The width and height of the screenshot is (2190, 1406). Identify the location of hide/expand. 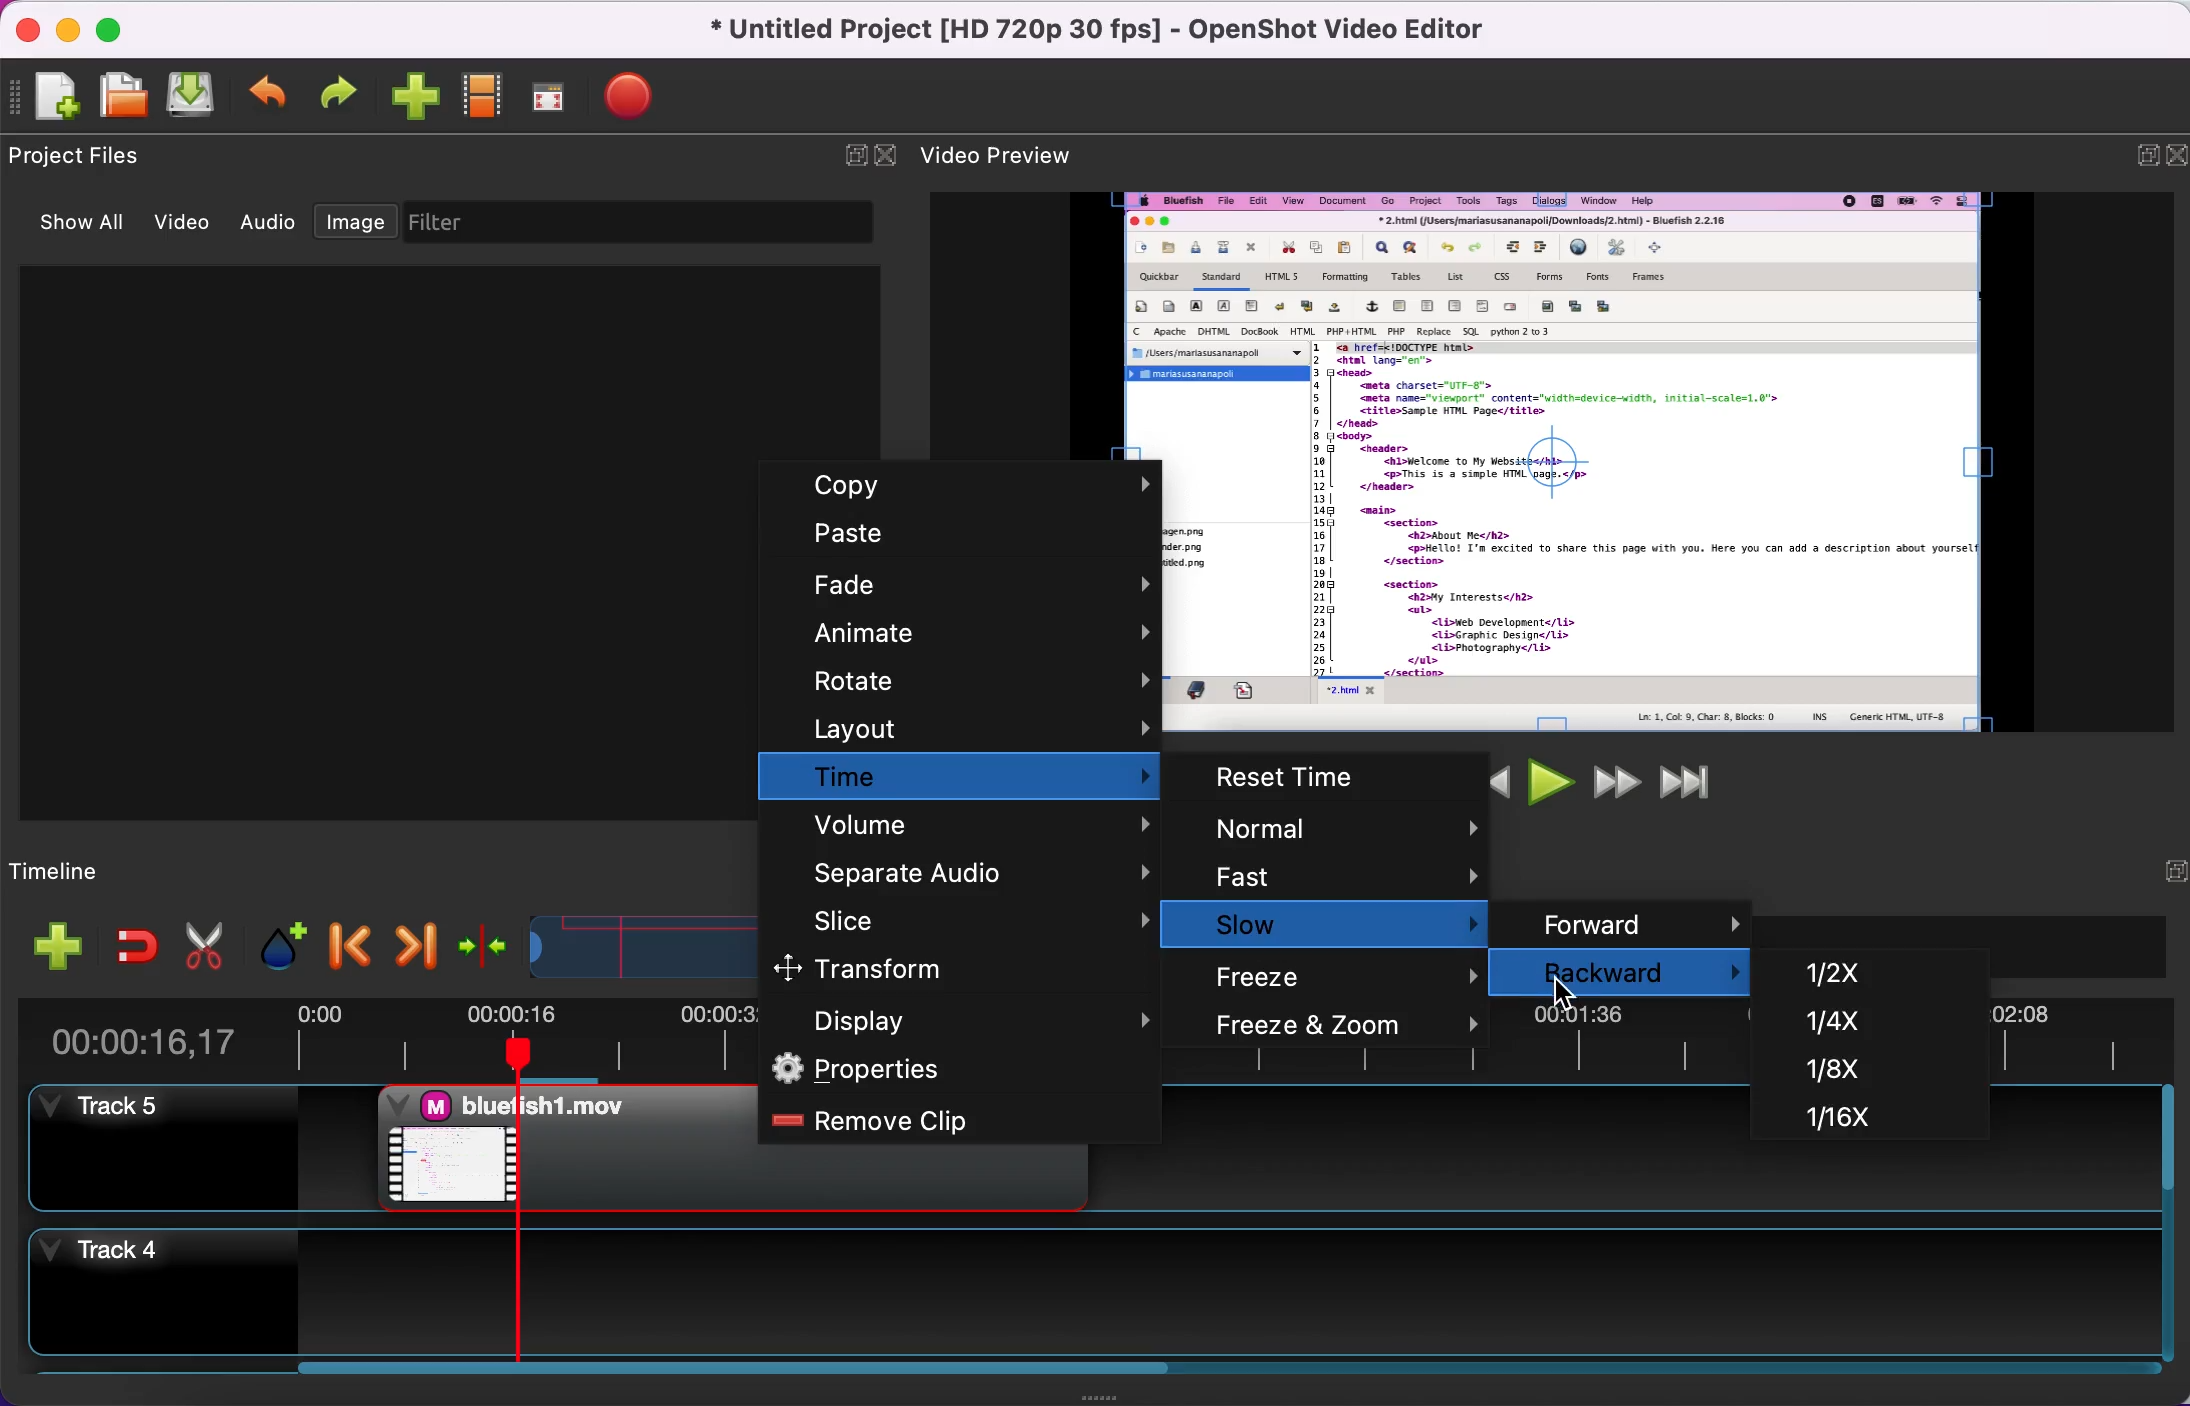
(2161, 873).